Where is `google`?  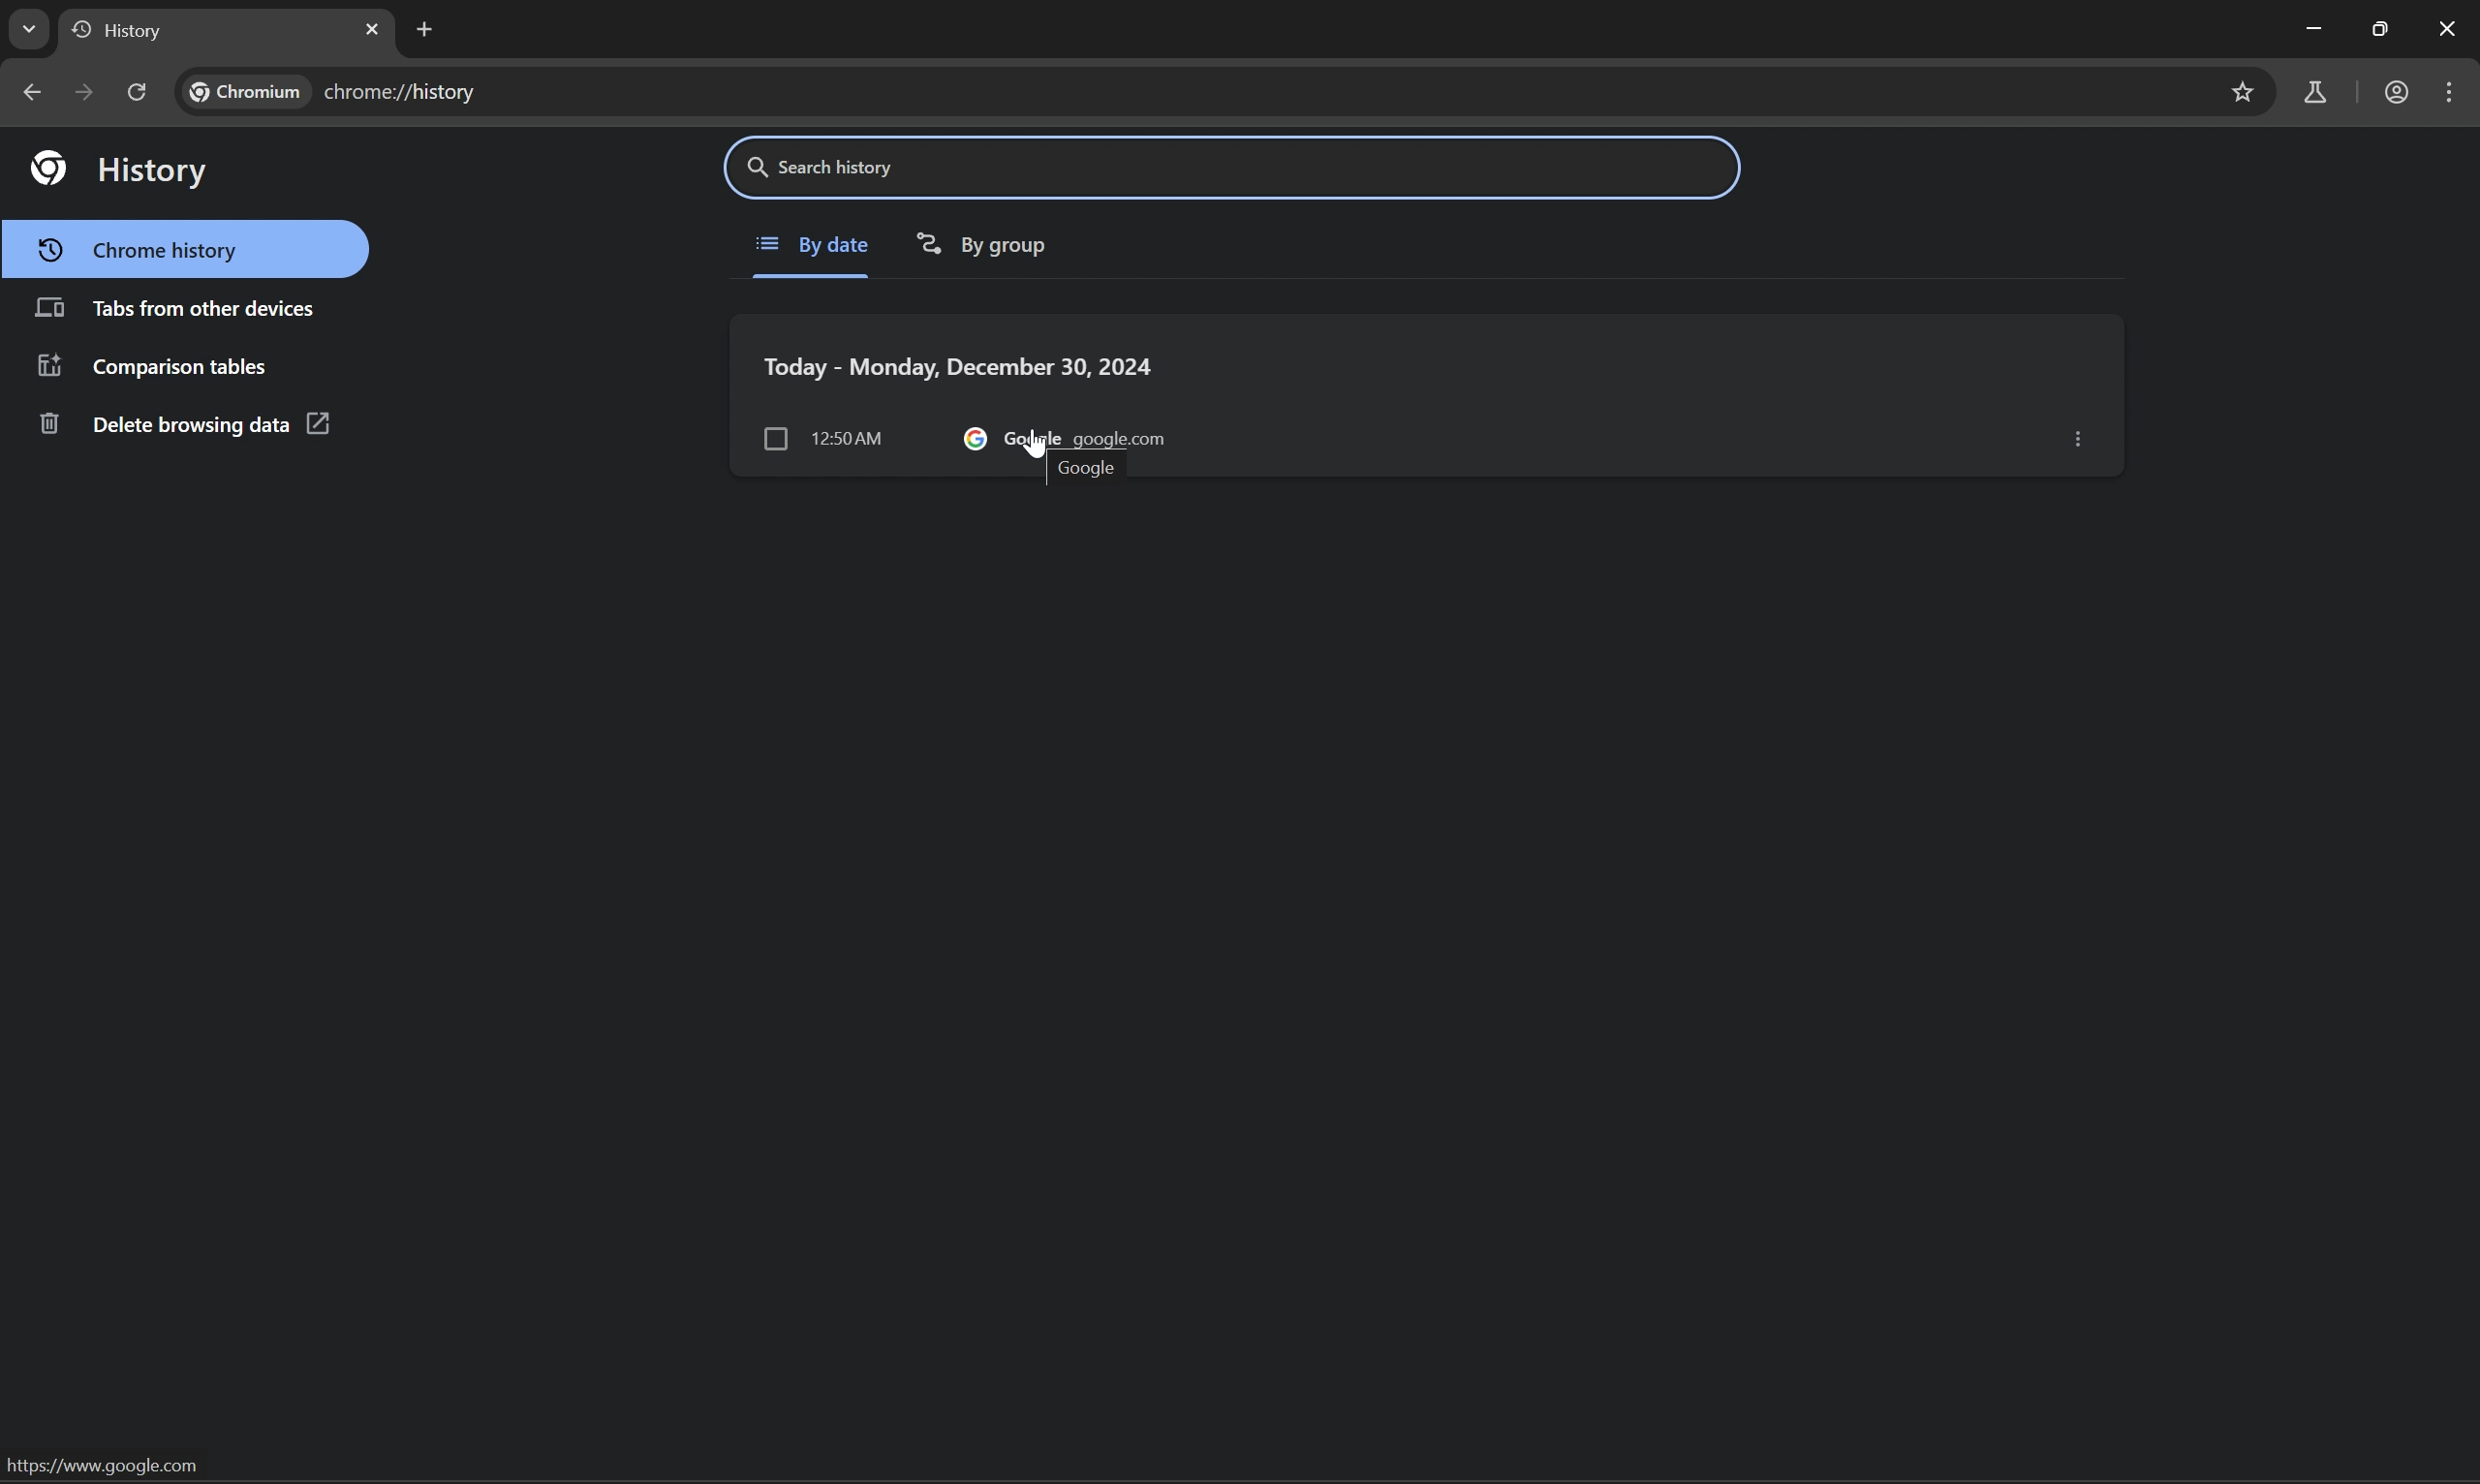 google is located at coordinates (1091, 469).